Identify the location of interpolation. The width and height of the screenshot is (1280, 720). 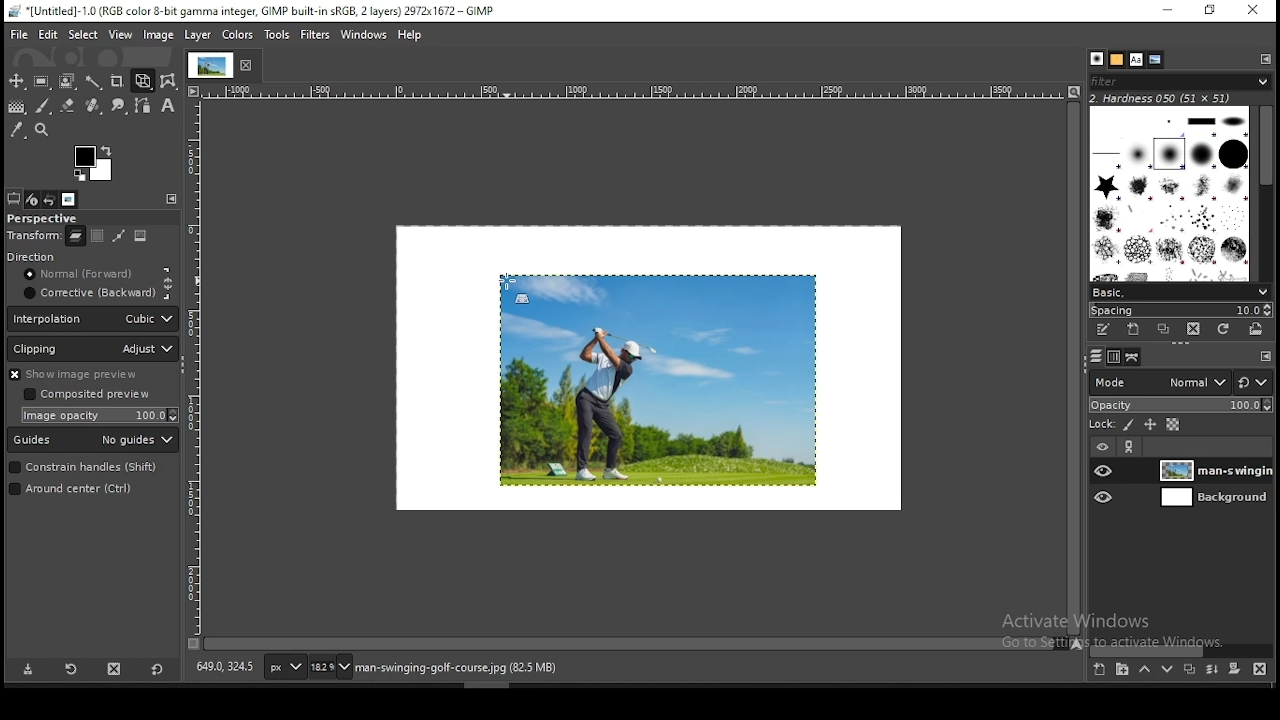
(93, 319).